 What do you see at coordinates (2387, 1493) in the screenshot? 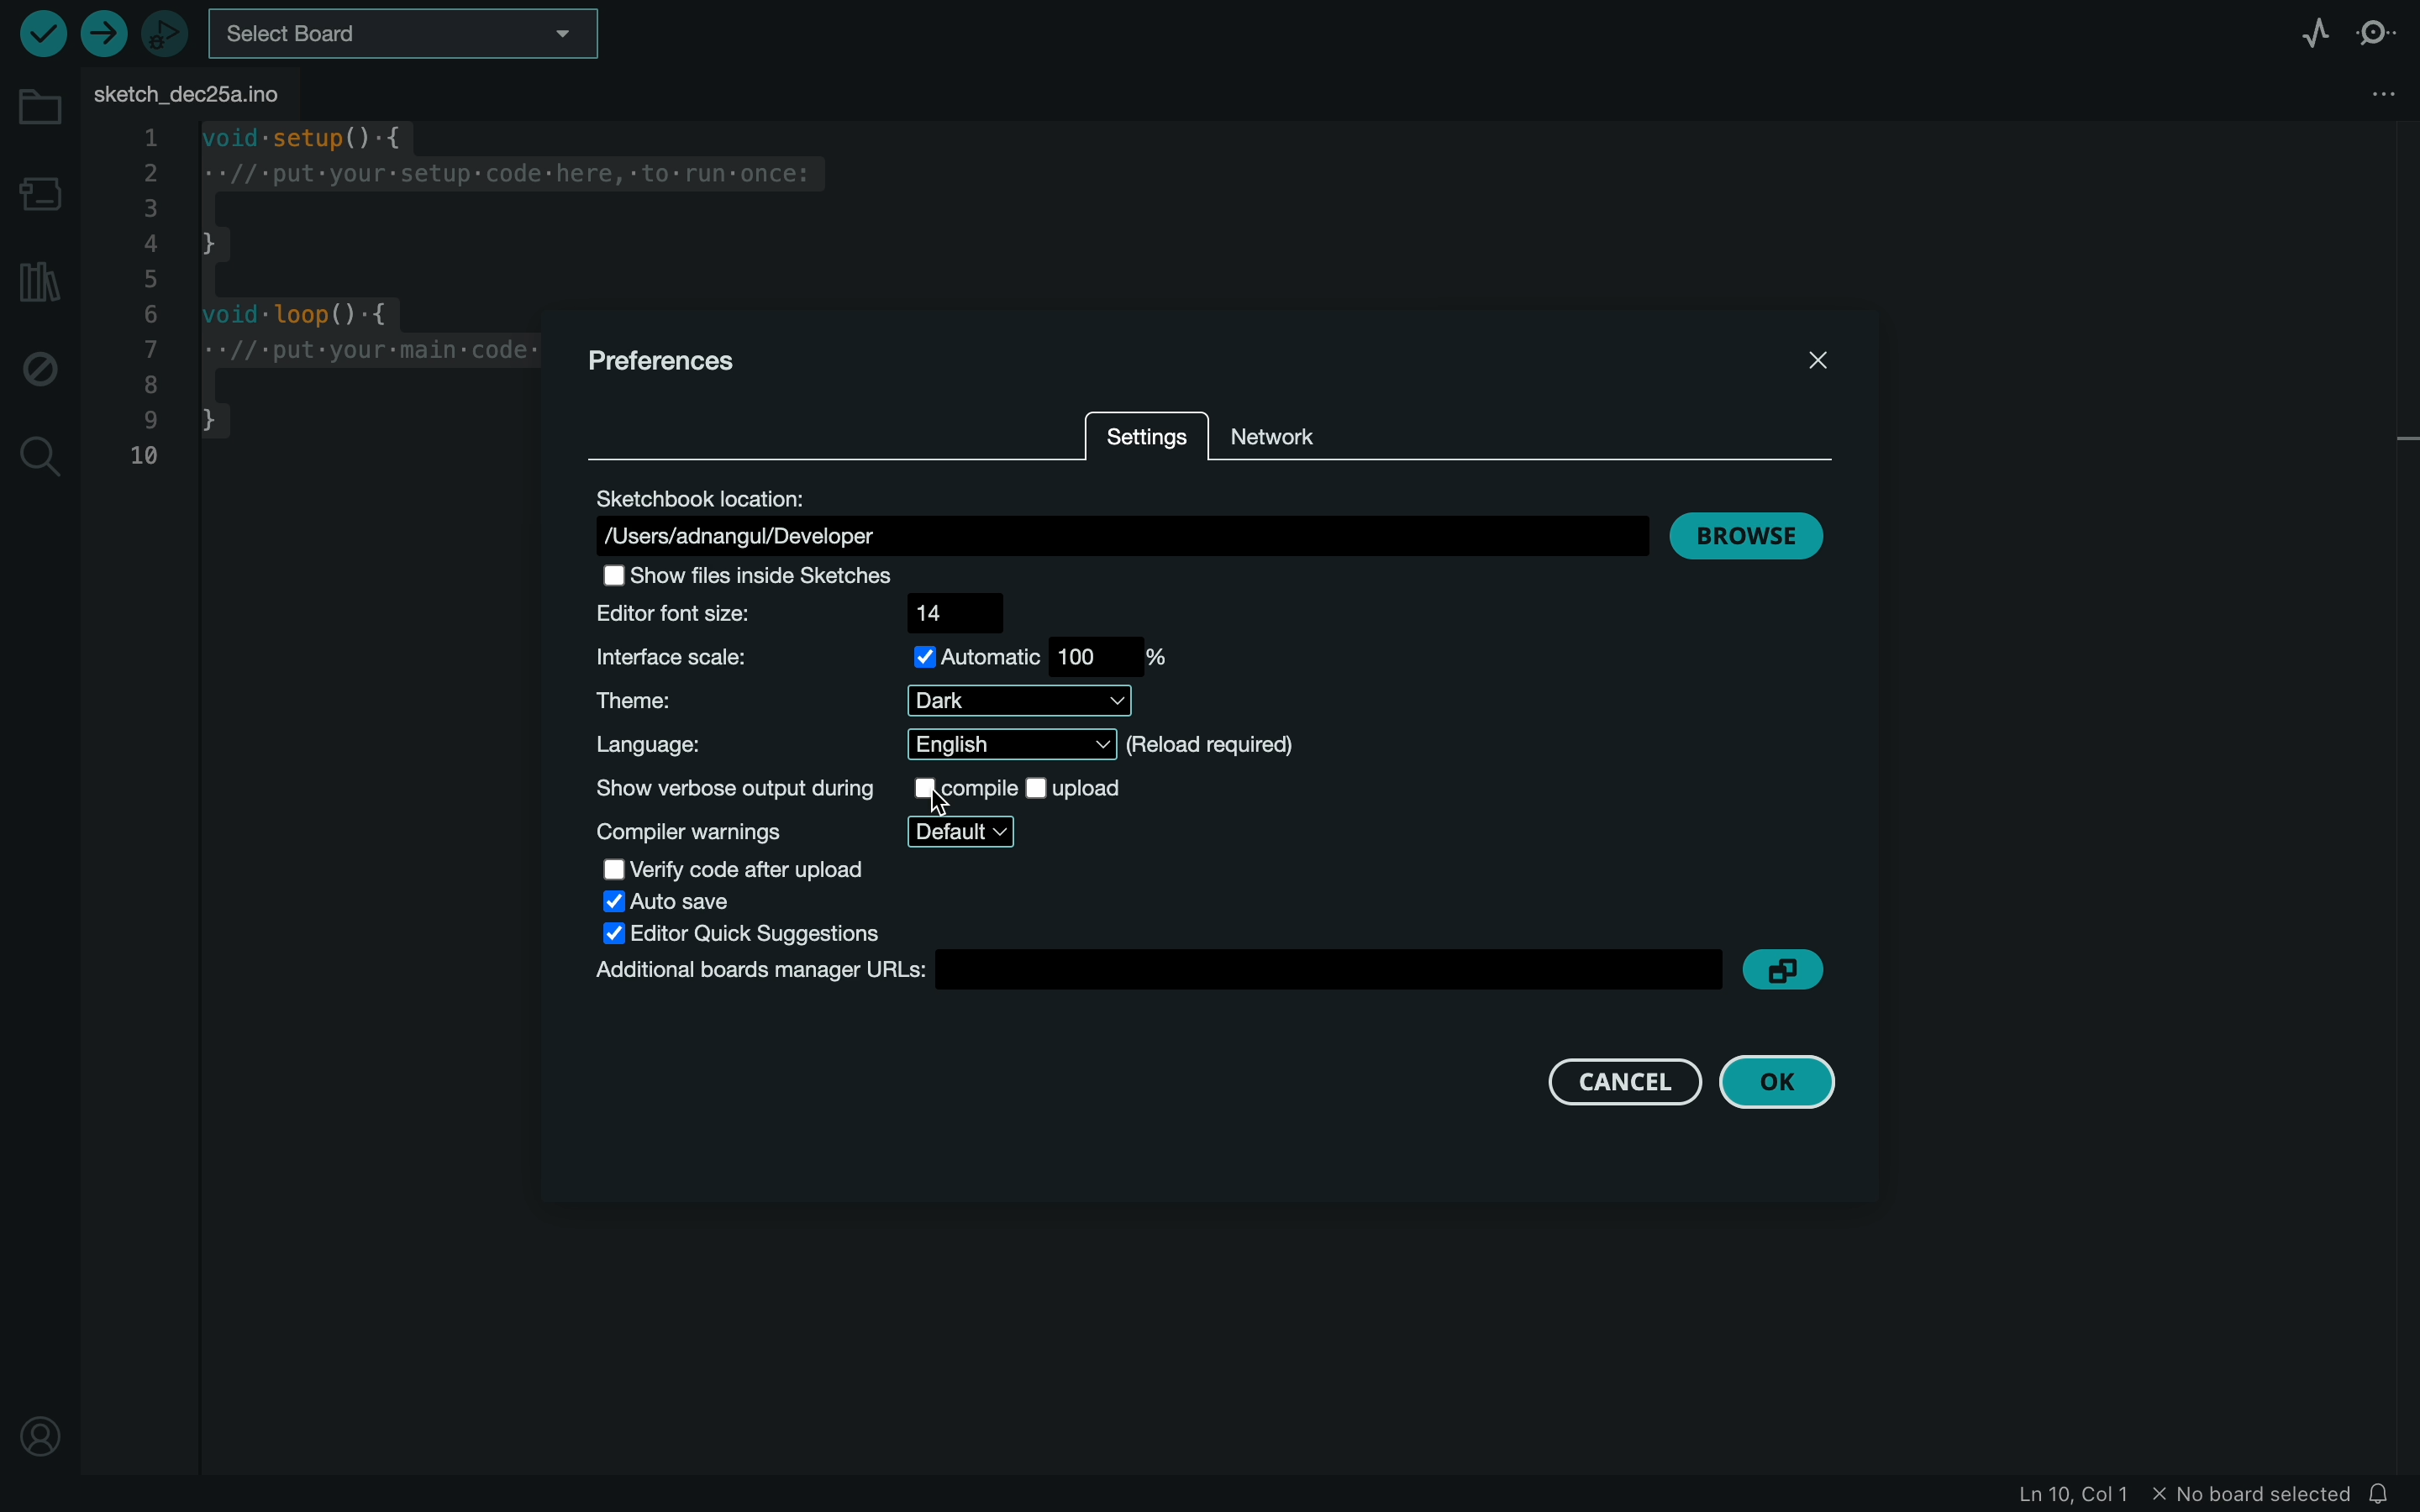
I see `notification` at bounding box center [2387, 1493].